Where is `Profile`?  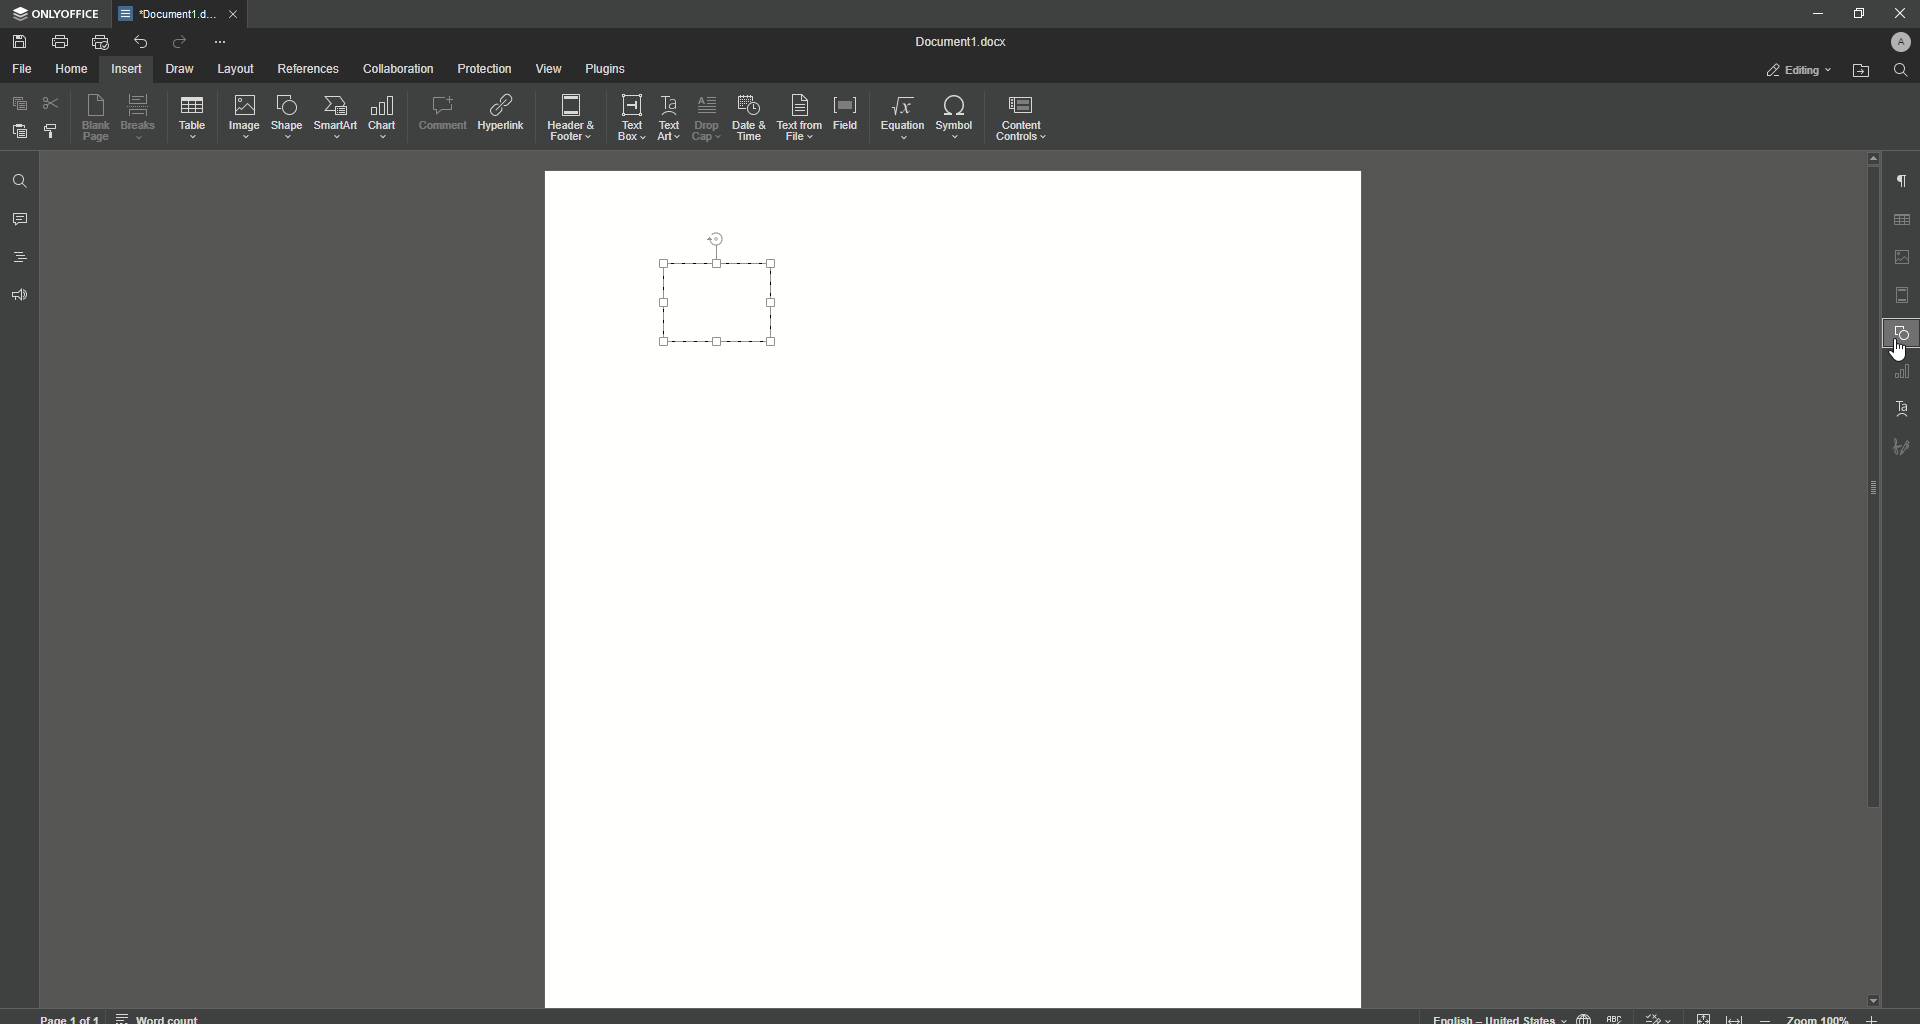
Profile is located at coordinates (1897, 42).